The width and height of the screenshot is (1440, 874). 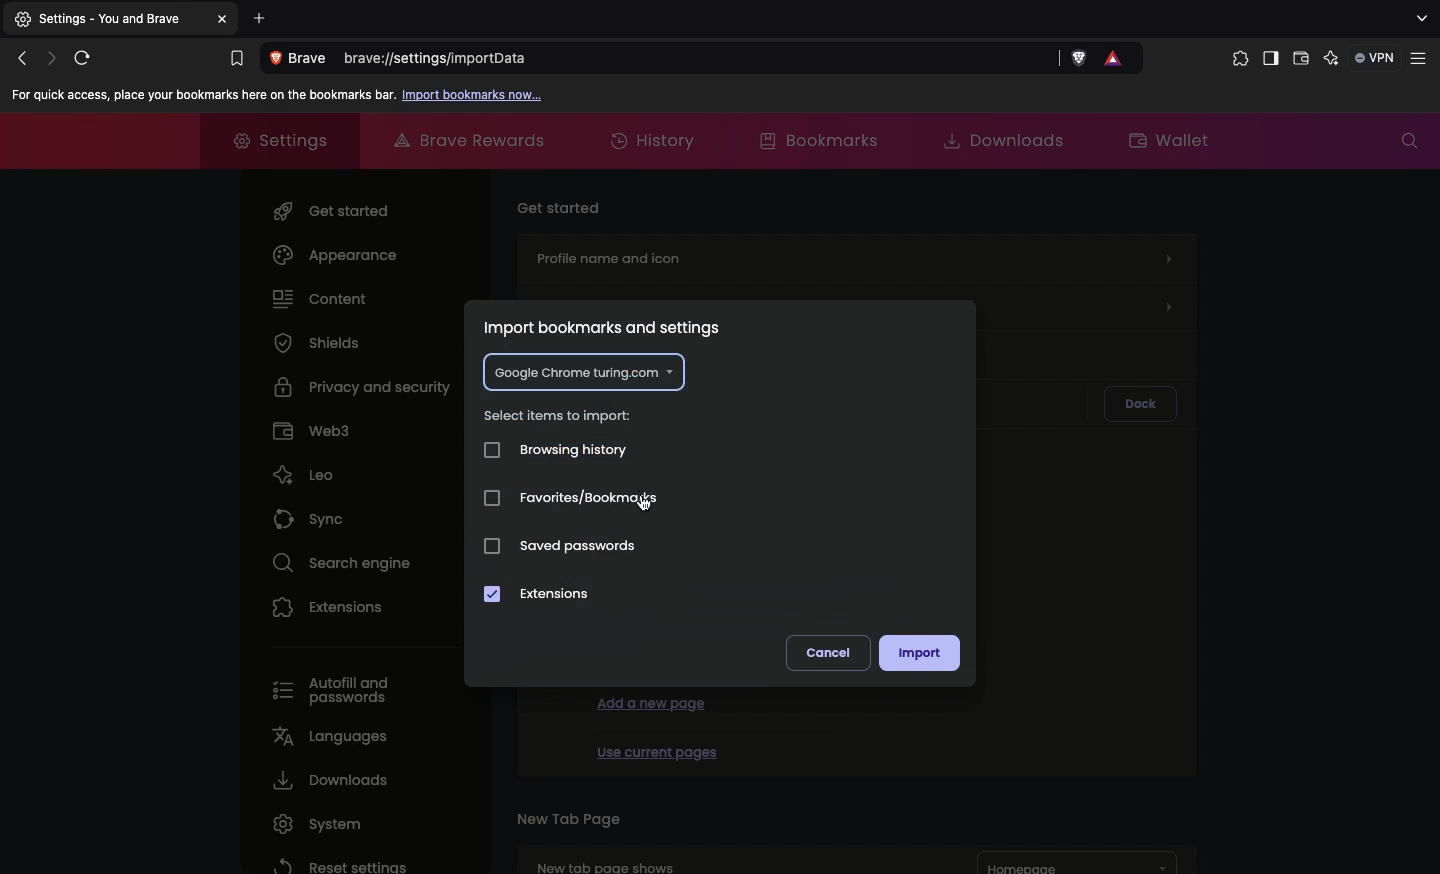 What do you see at coordinates (720, 858) in the screenshot?
I see `New tab page shows` at bounding box center [720, 858].